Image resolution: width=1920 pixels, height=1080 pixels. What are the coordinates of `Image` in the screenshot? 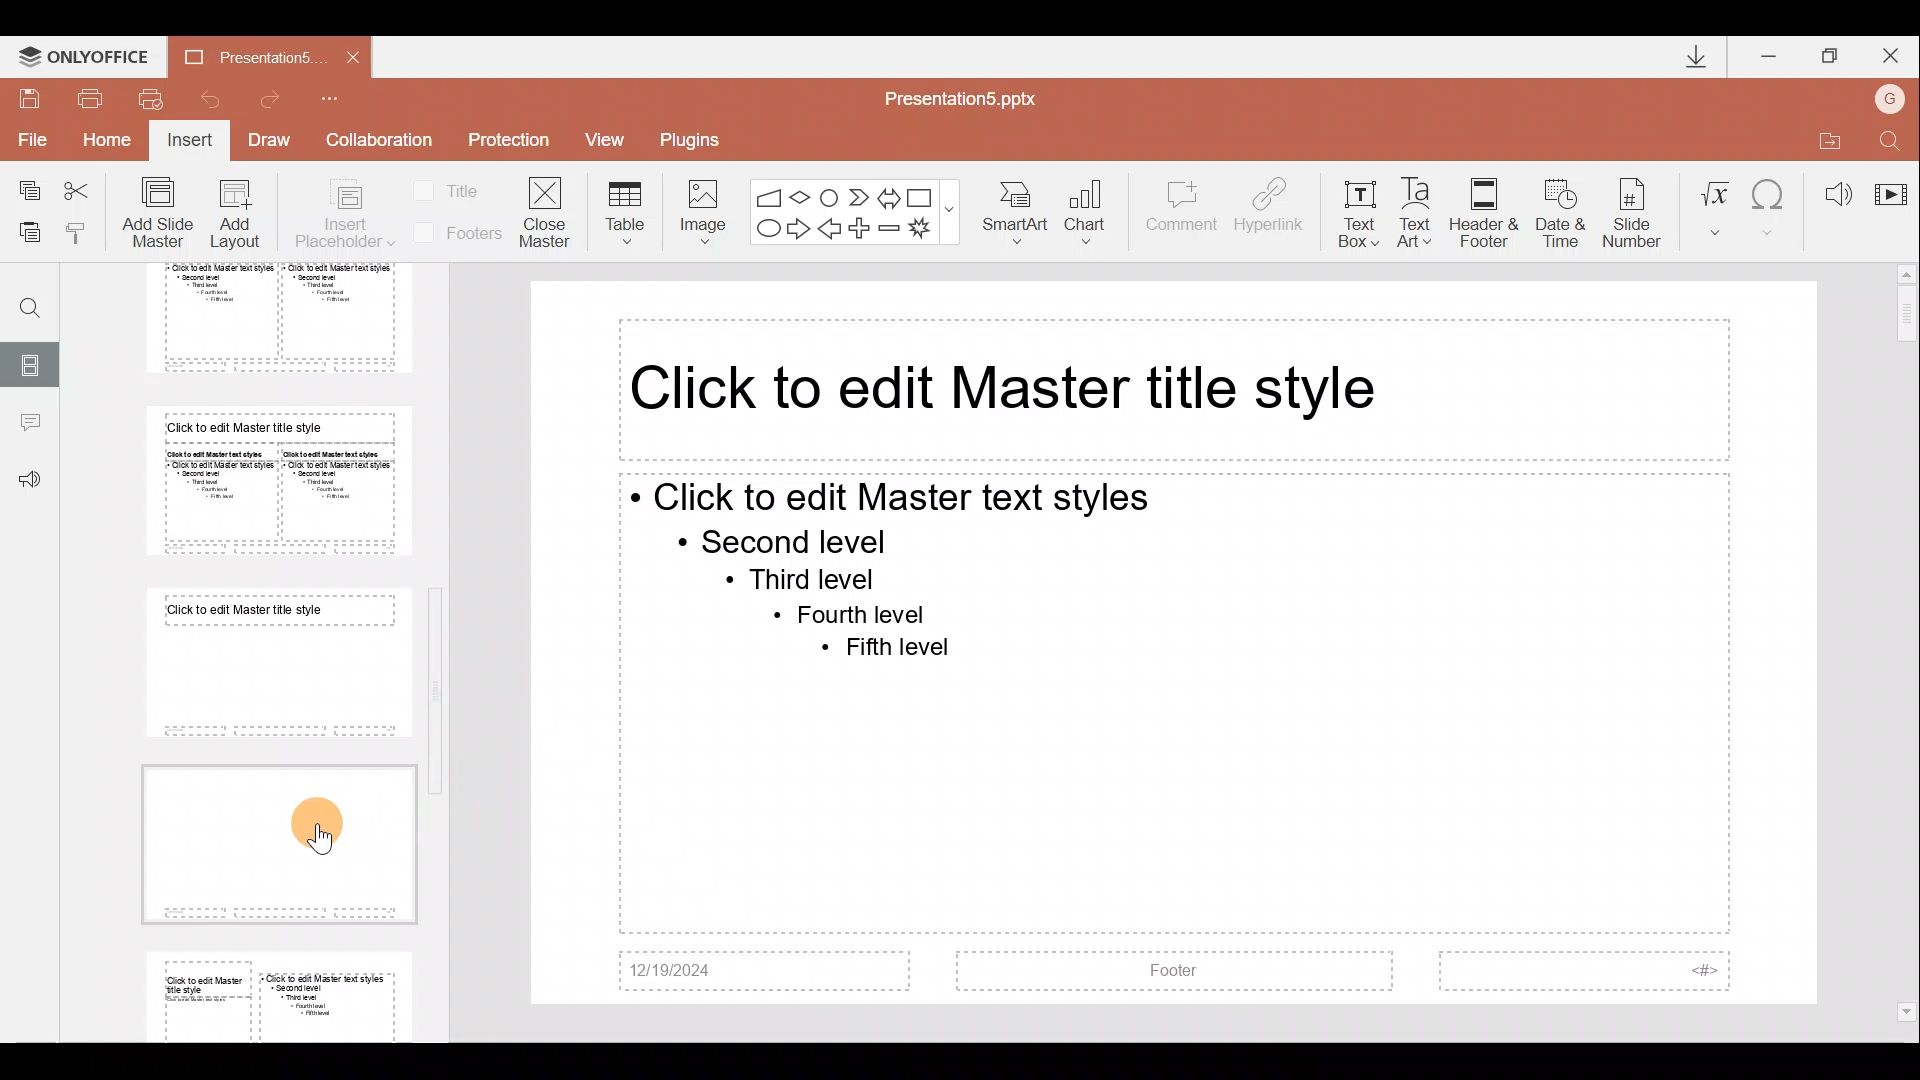 It's located at (697, 208).